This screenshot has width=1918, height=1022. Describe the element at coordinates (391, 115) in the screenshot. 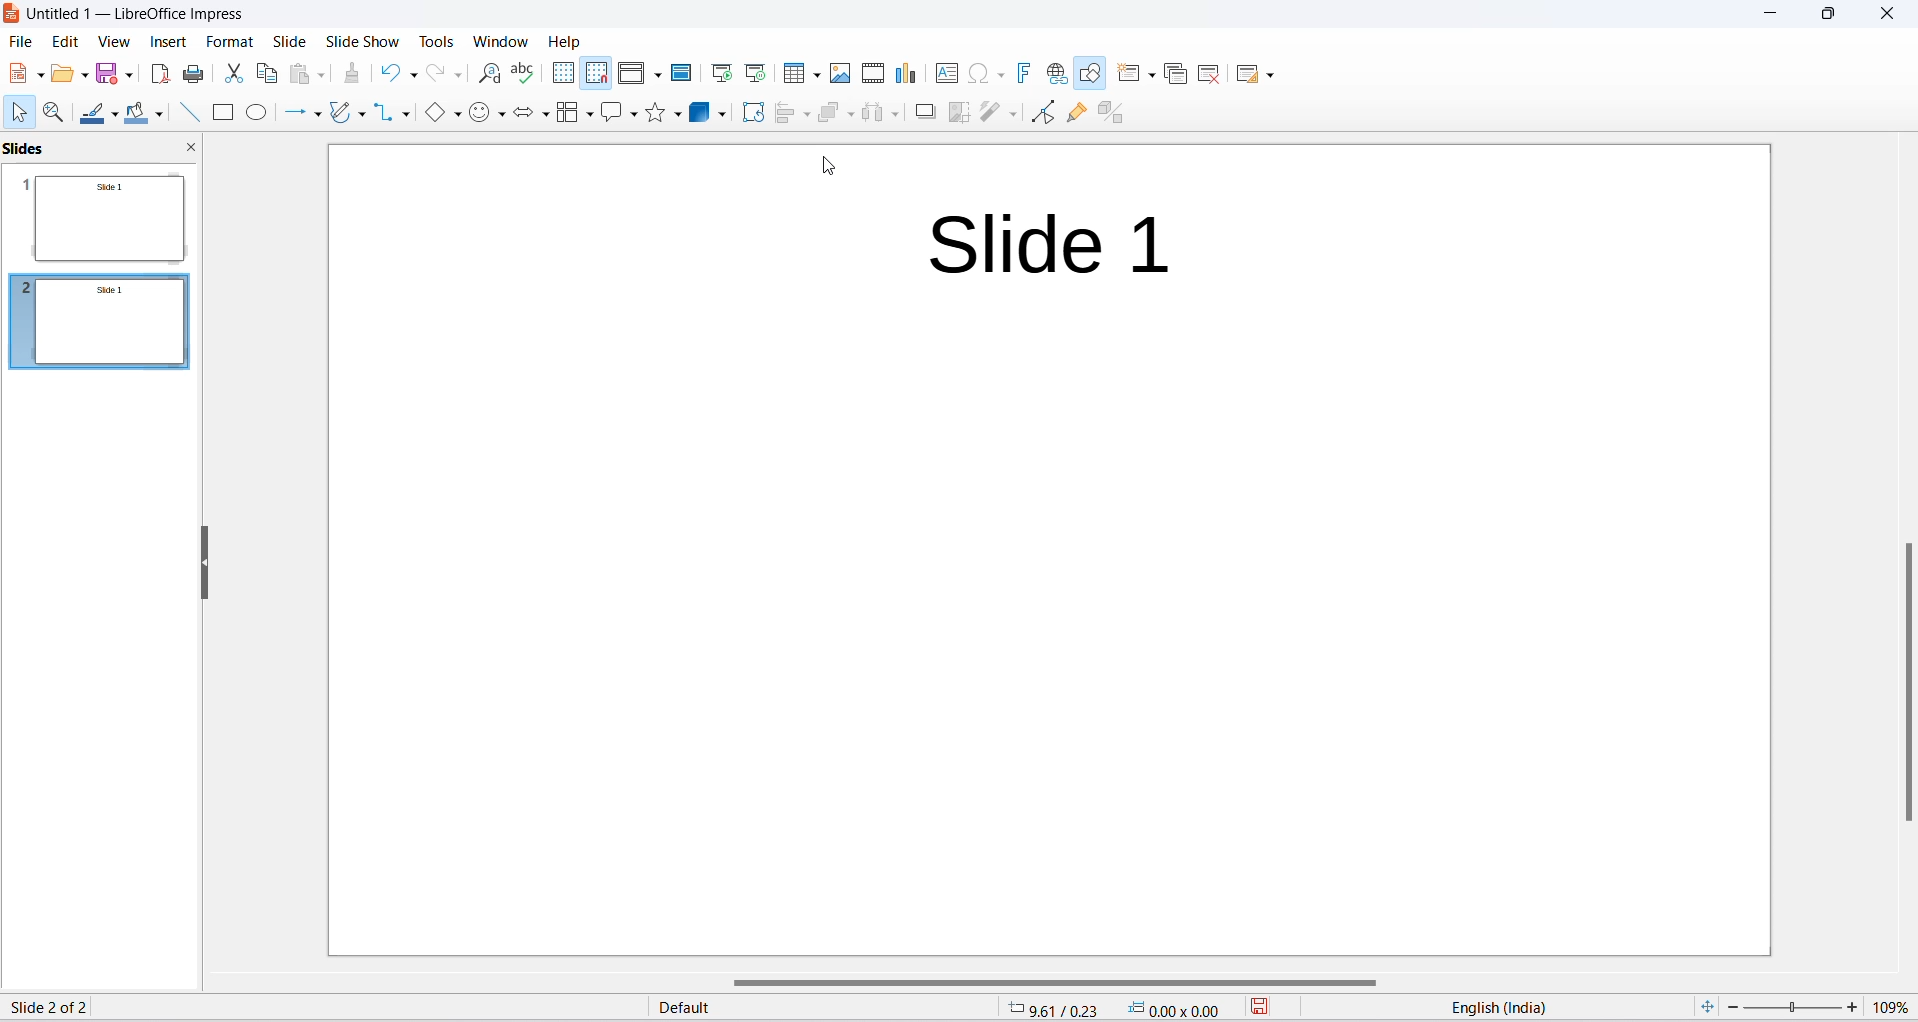

I see `Connectors` at that location.